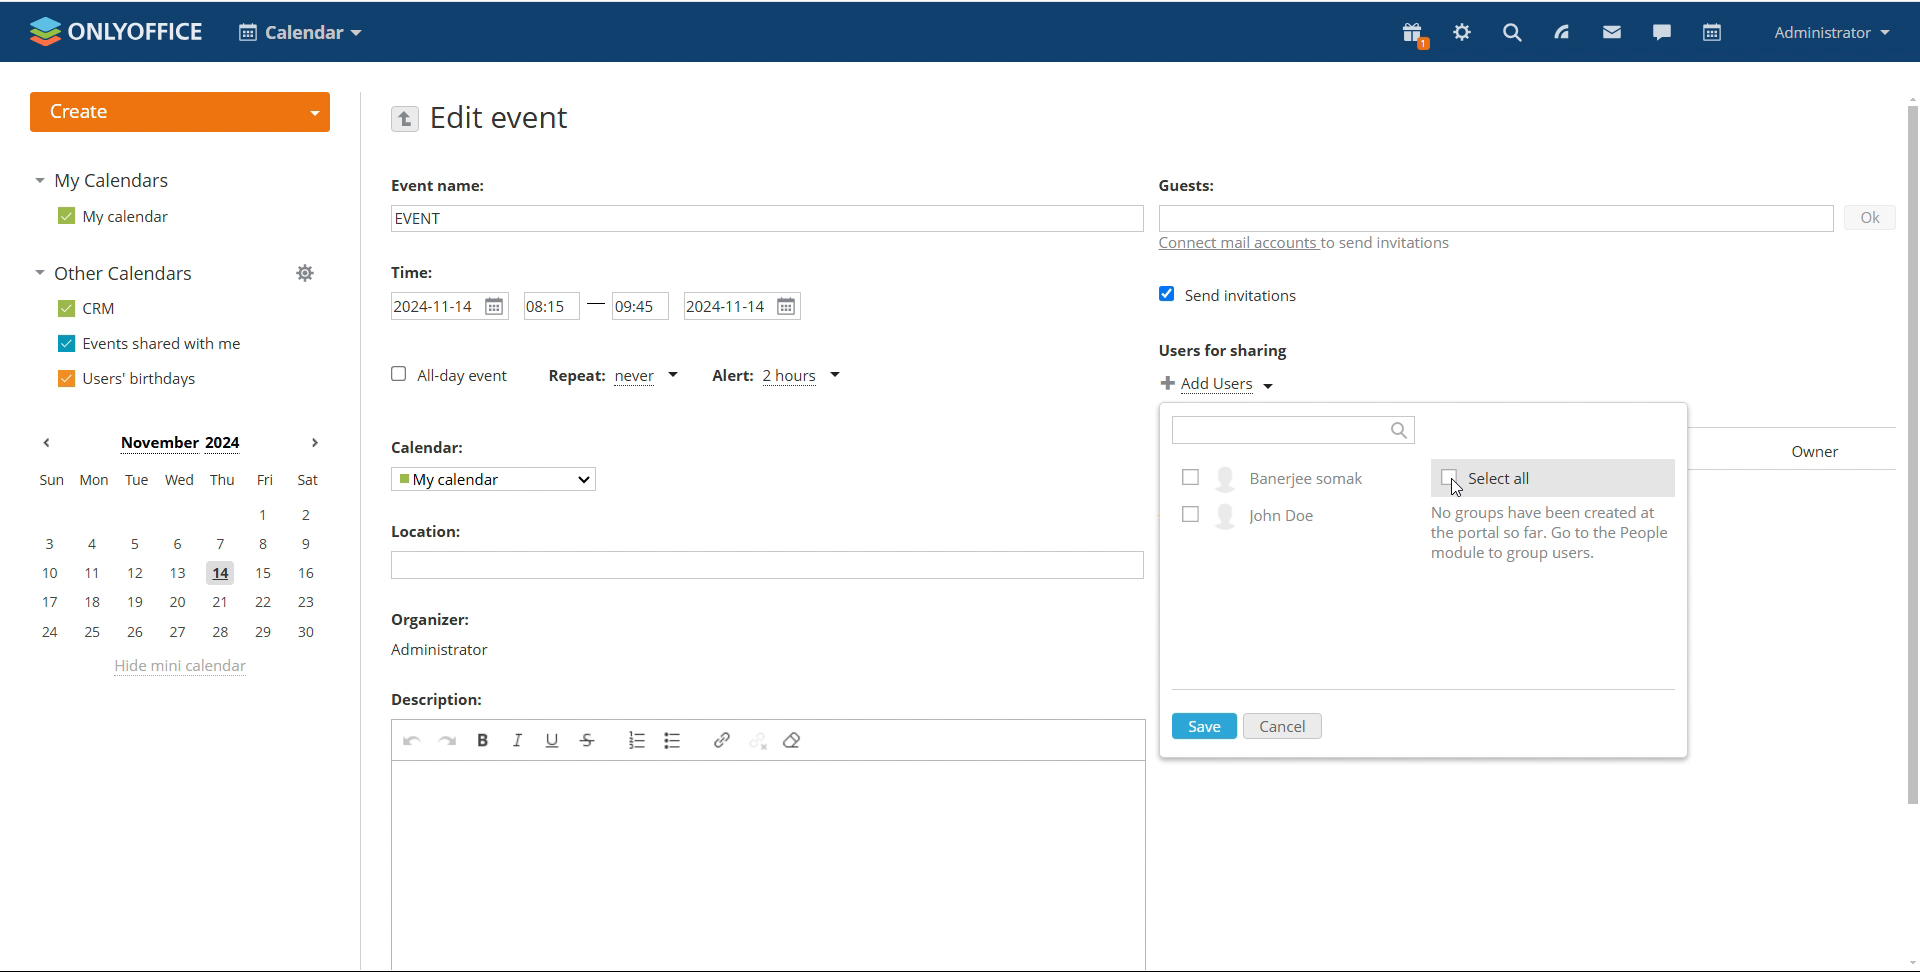  Describe the element at coordinates (494, 479) in the screenshot. I see `select calendar` at that location.